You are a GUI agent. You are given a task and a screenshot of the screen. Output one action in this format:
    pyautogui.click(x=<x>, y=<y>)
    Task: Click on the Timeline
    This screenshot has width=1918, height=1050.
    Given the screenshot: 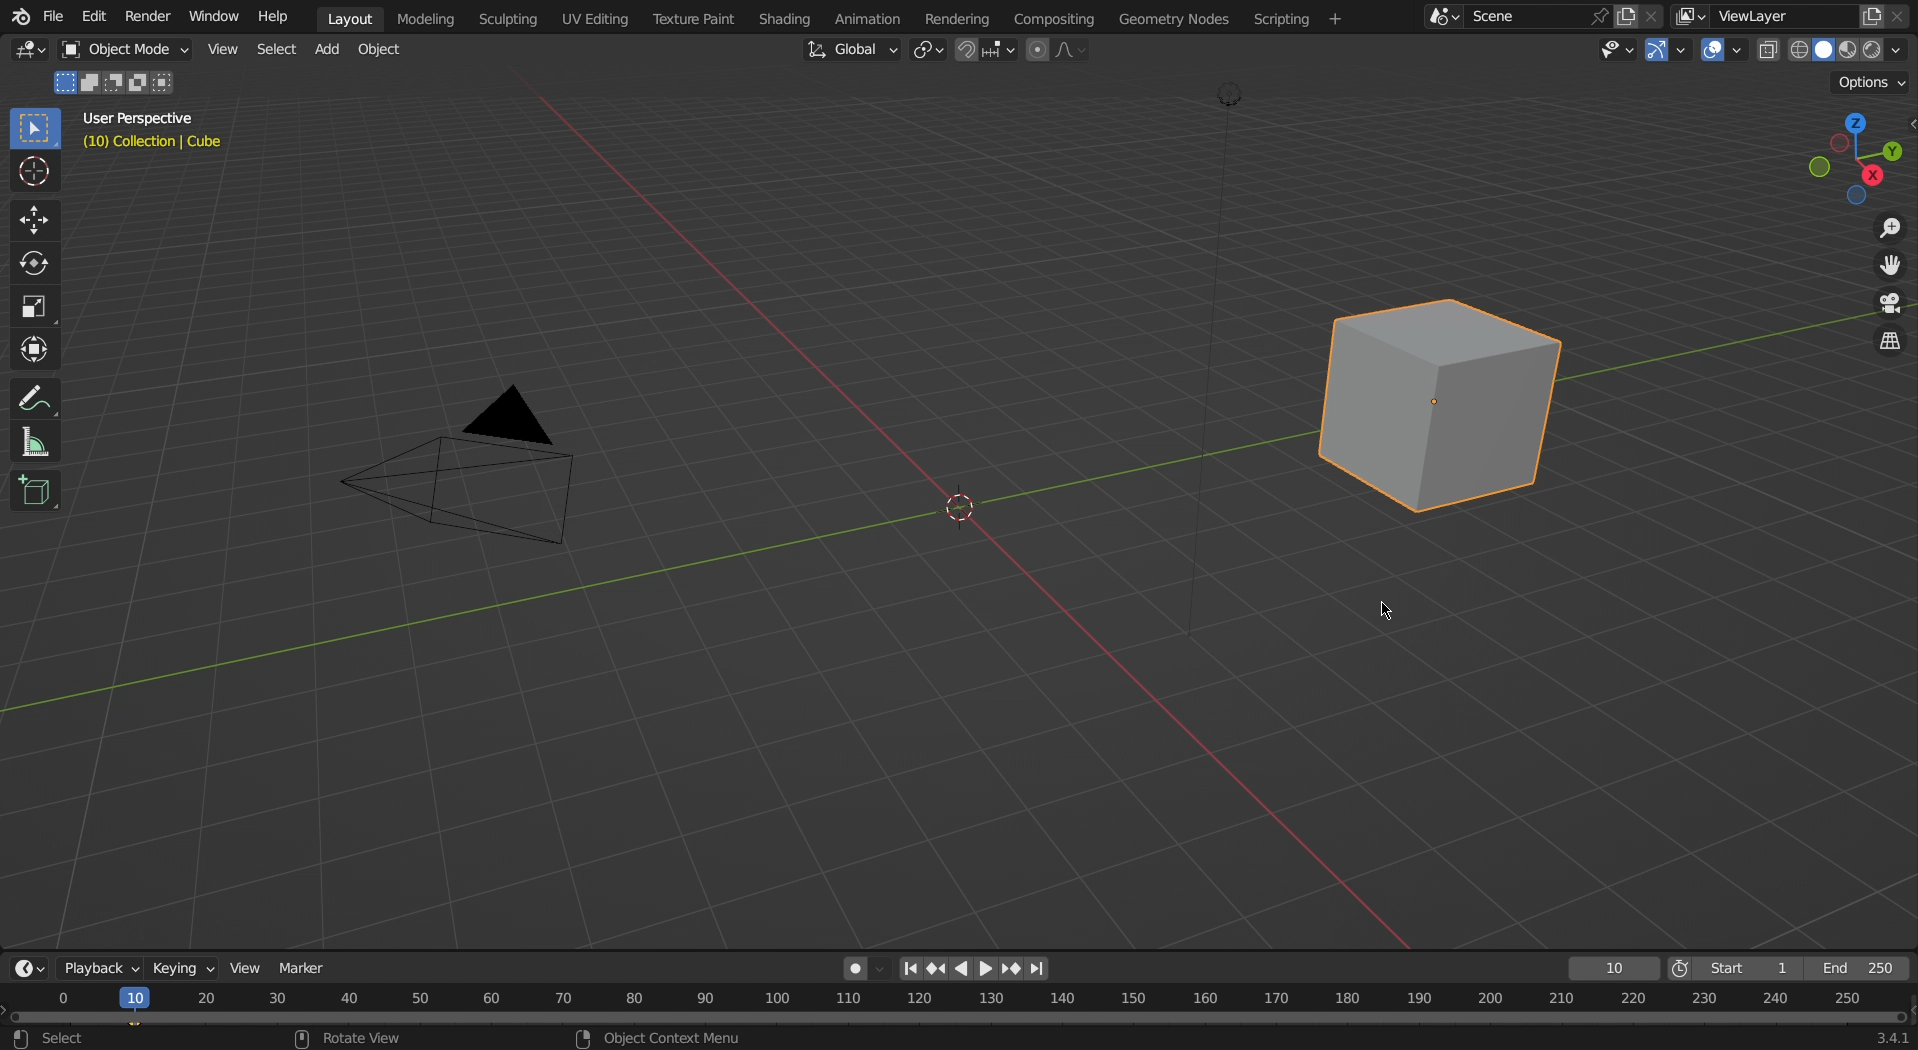 What is the action you would take?
    pyautogui.click(x=960, y=1018)
    